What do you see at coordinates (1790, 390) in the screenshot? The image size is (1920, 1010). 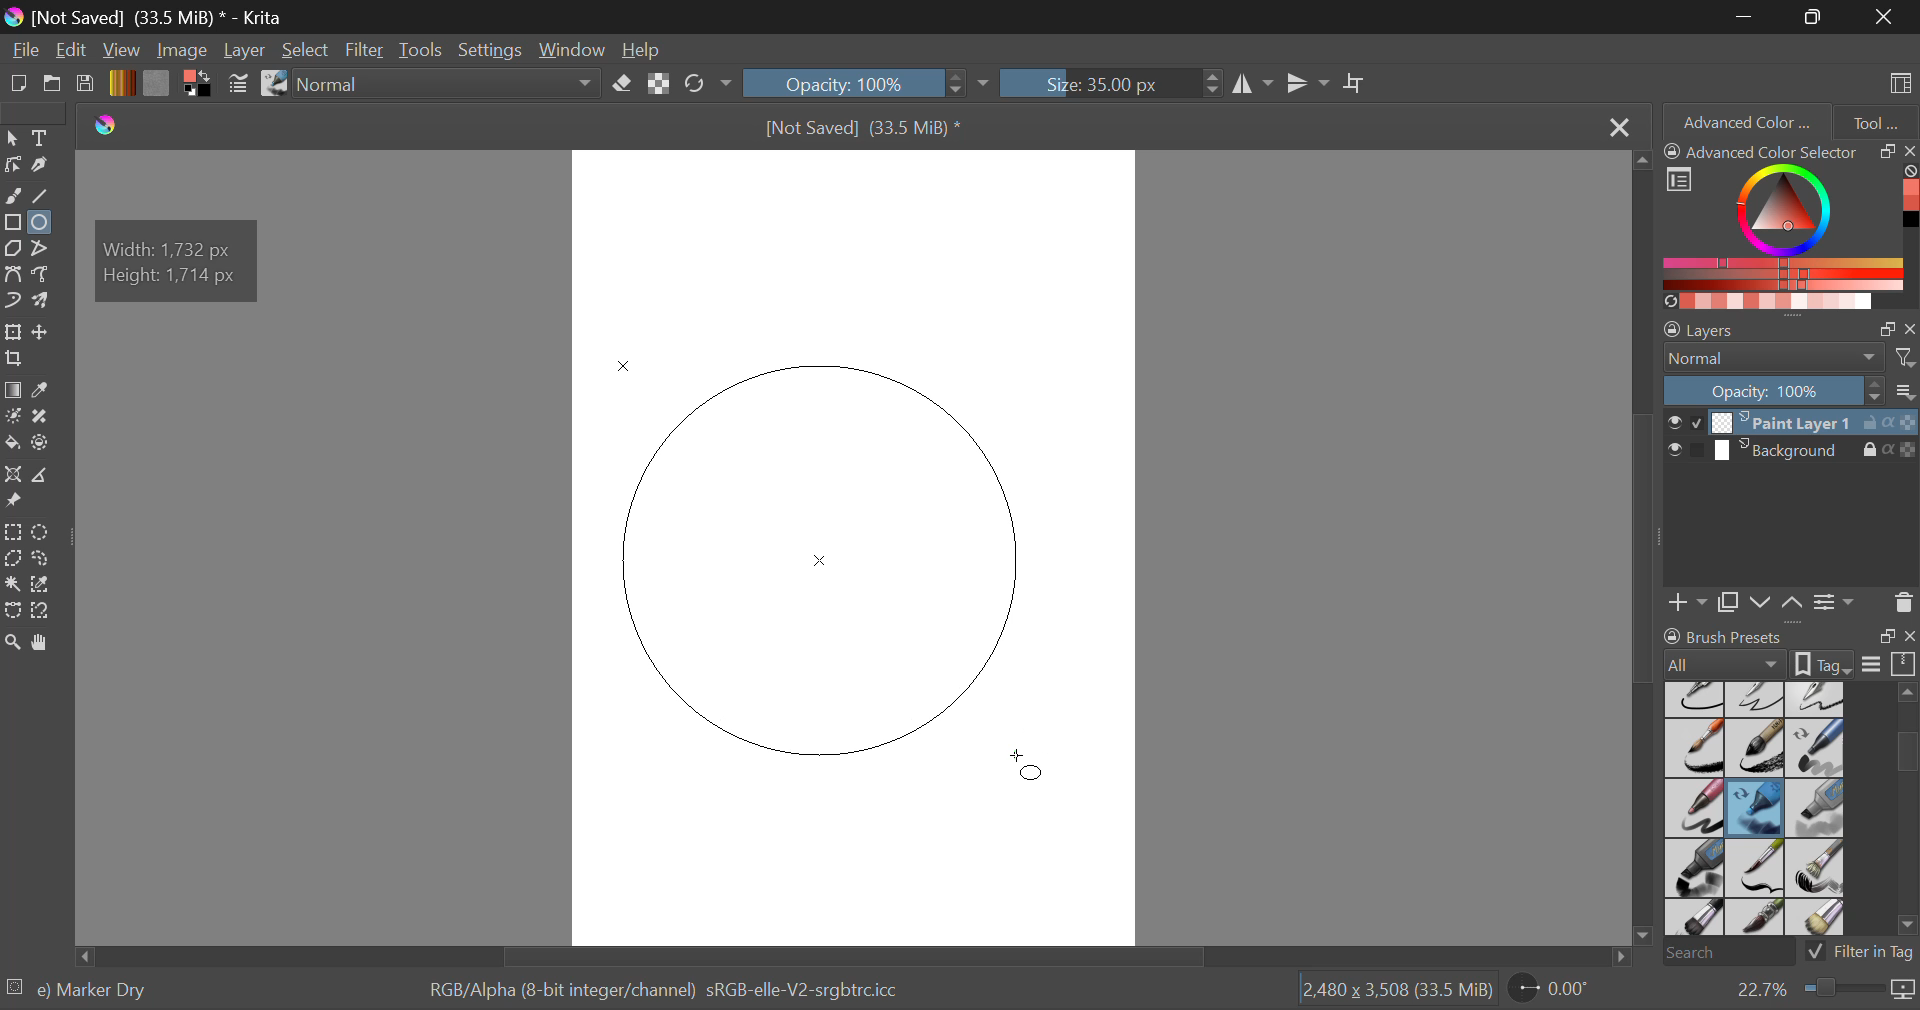 I see `Layer Opacity` at bounding box center [1790, 390].